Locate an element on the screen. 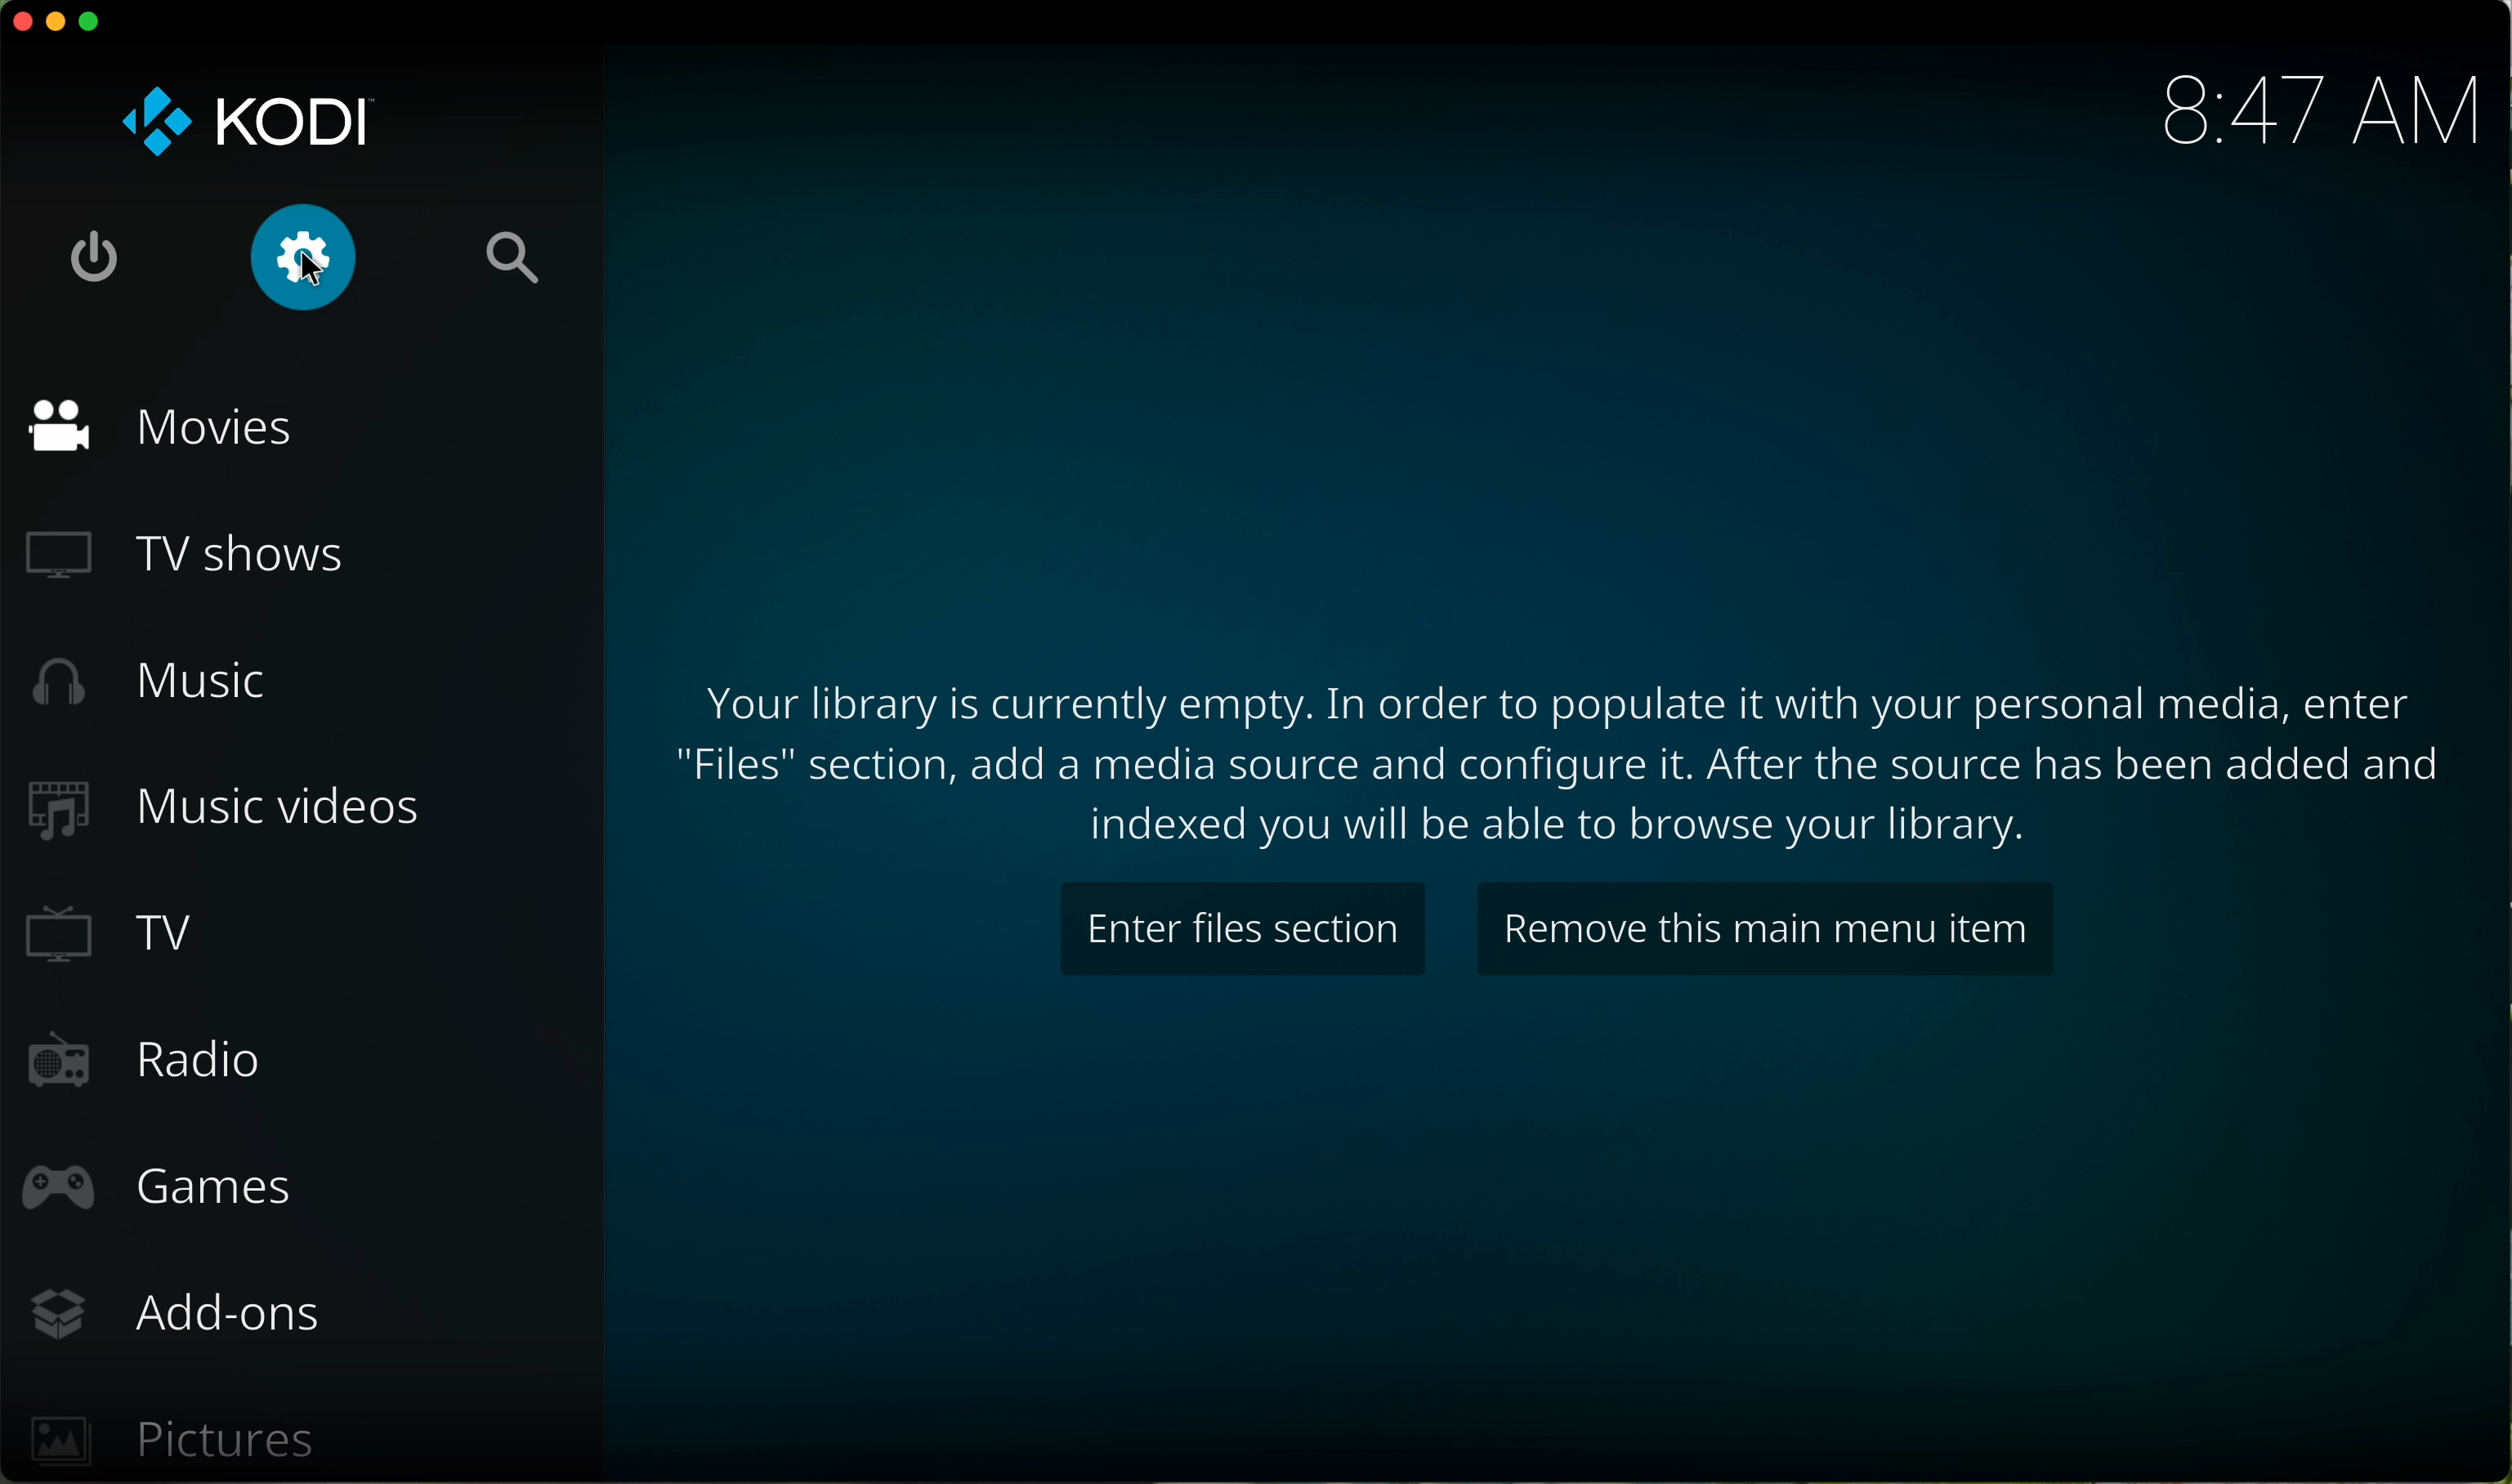  add-ons is located at coordinates (184, 1309).